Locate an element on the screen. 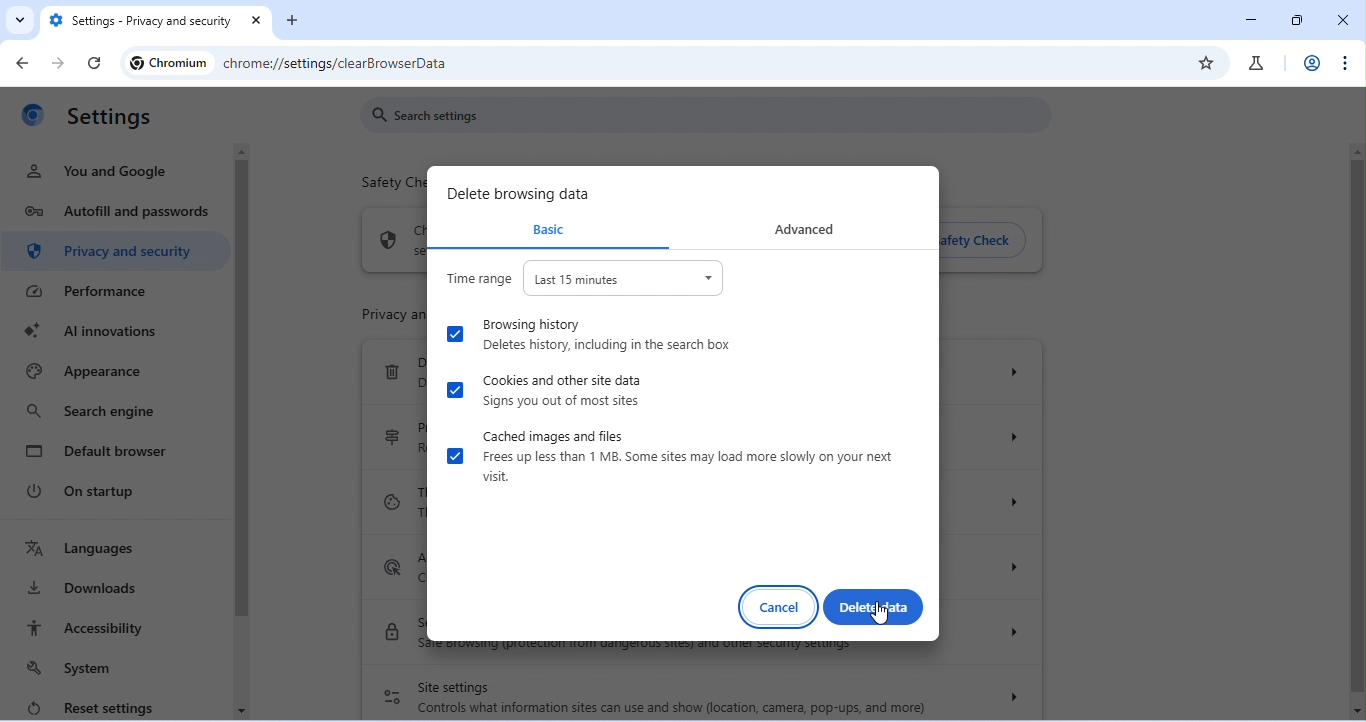 The height and width of the screenshot is (722, 1366). time range is located at coordinates (478, 276).